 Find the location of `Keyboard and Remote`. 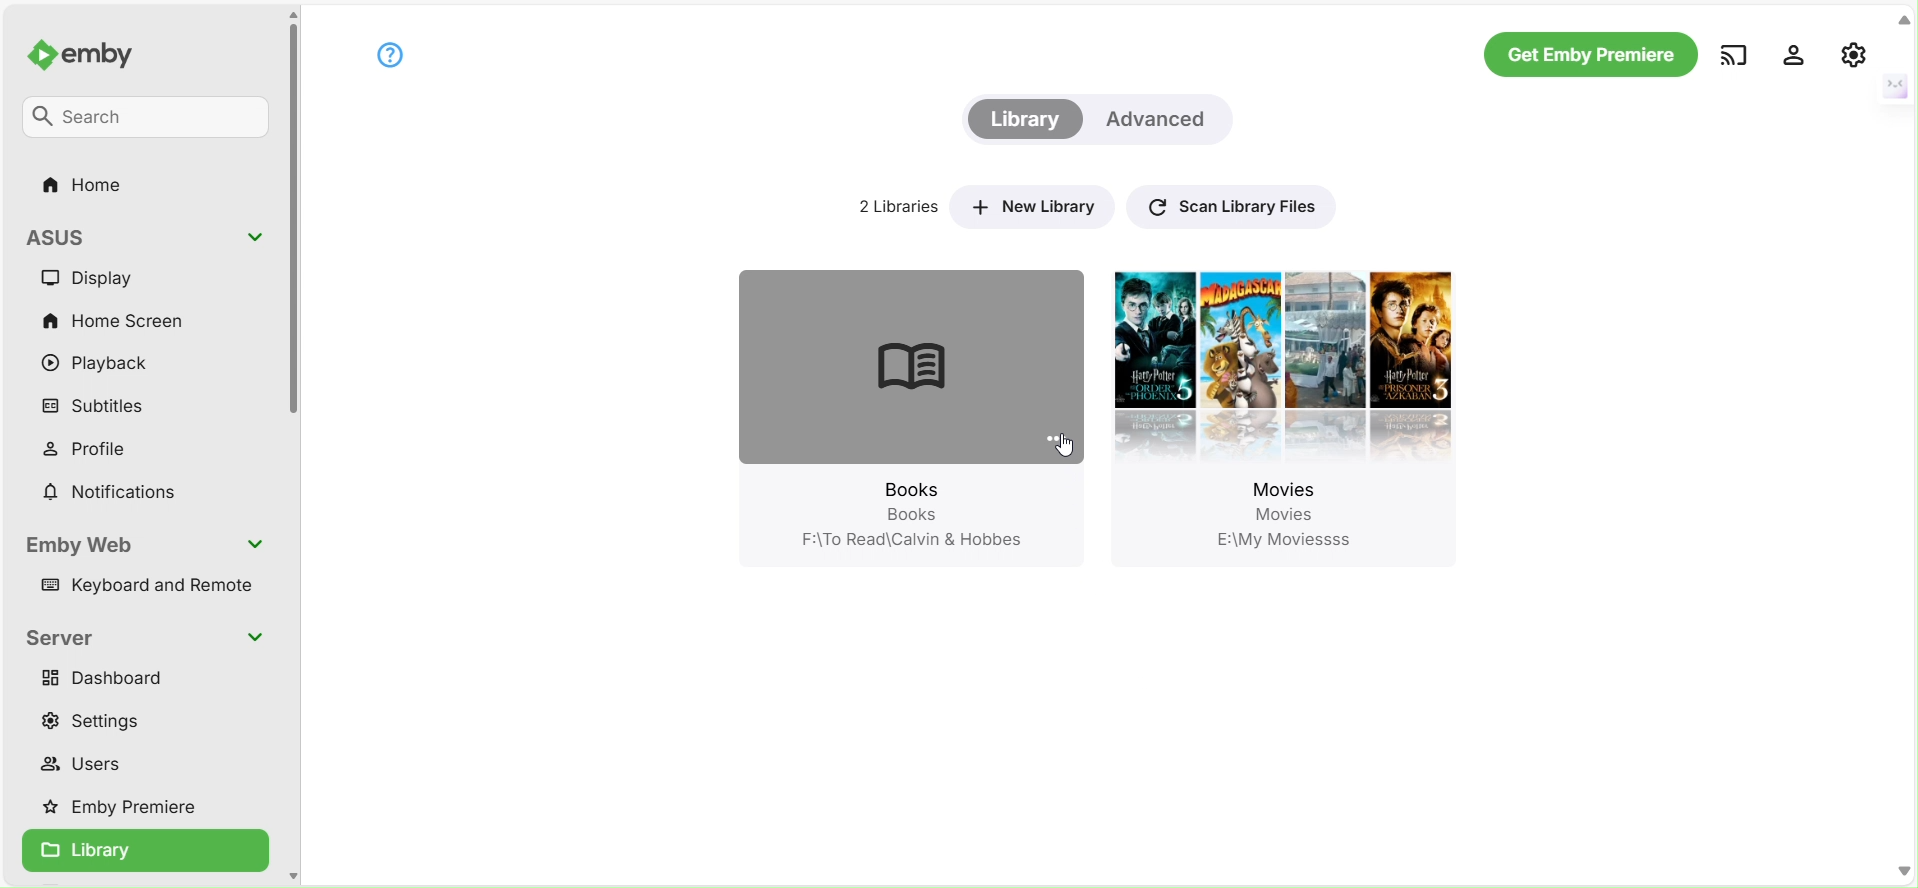

Keyboard and Remote is located at coordinates (152, 589).